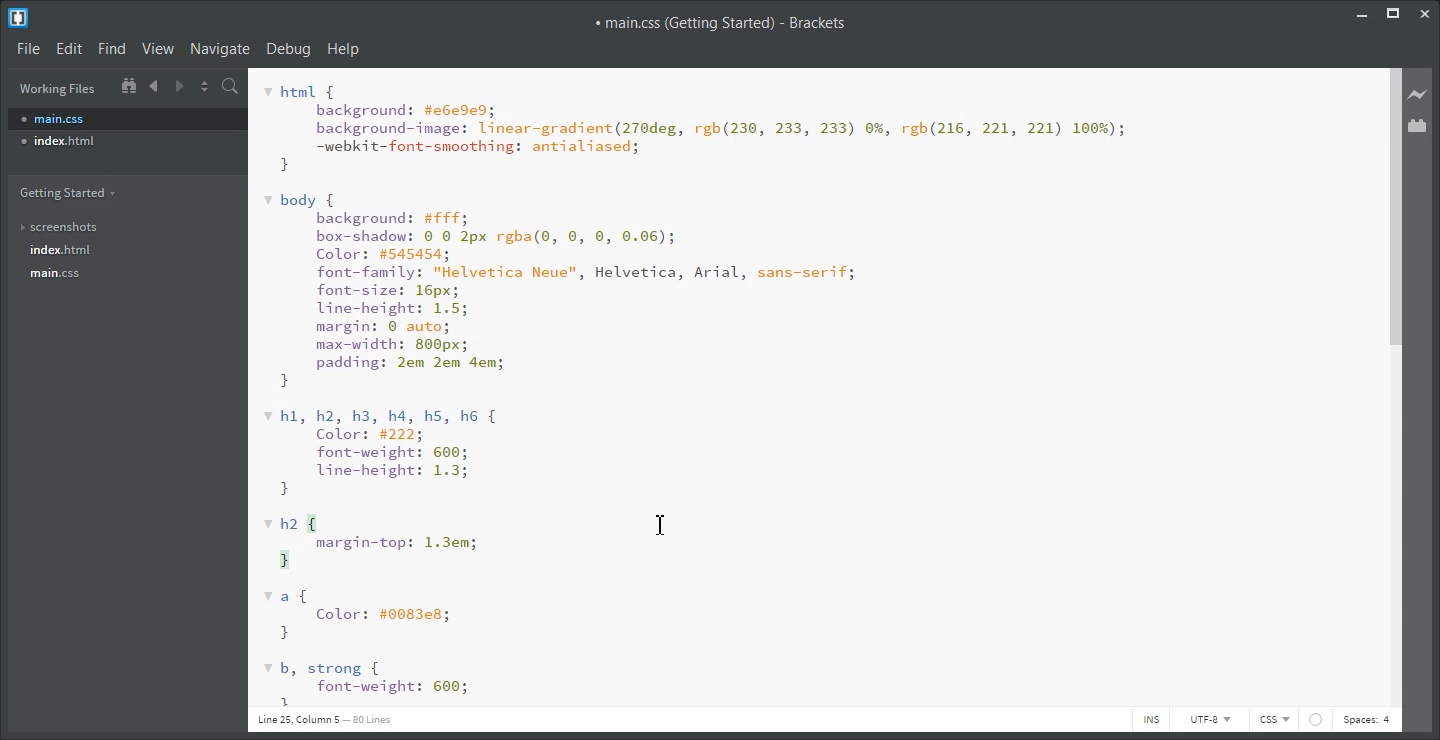 Image resolution: width=1440 pixels, height=740 pixels. Describe the element at coordinates (128, 84) in the screenshot. I see `Show In the file tree` at that location.